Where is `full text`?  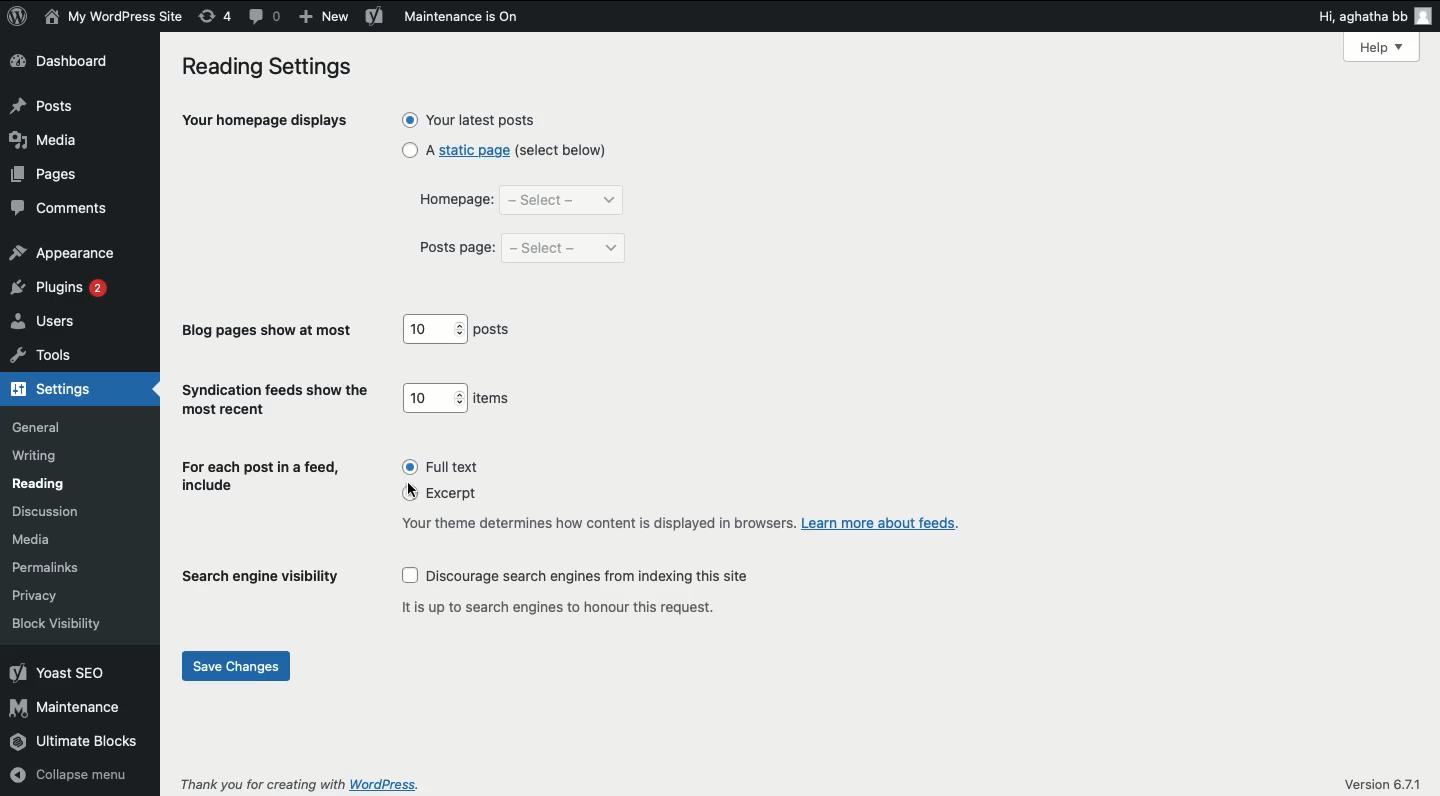 full text is located at coordinates (440, 467).